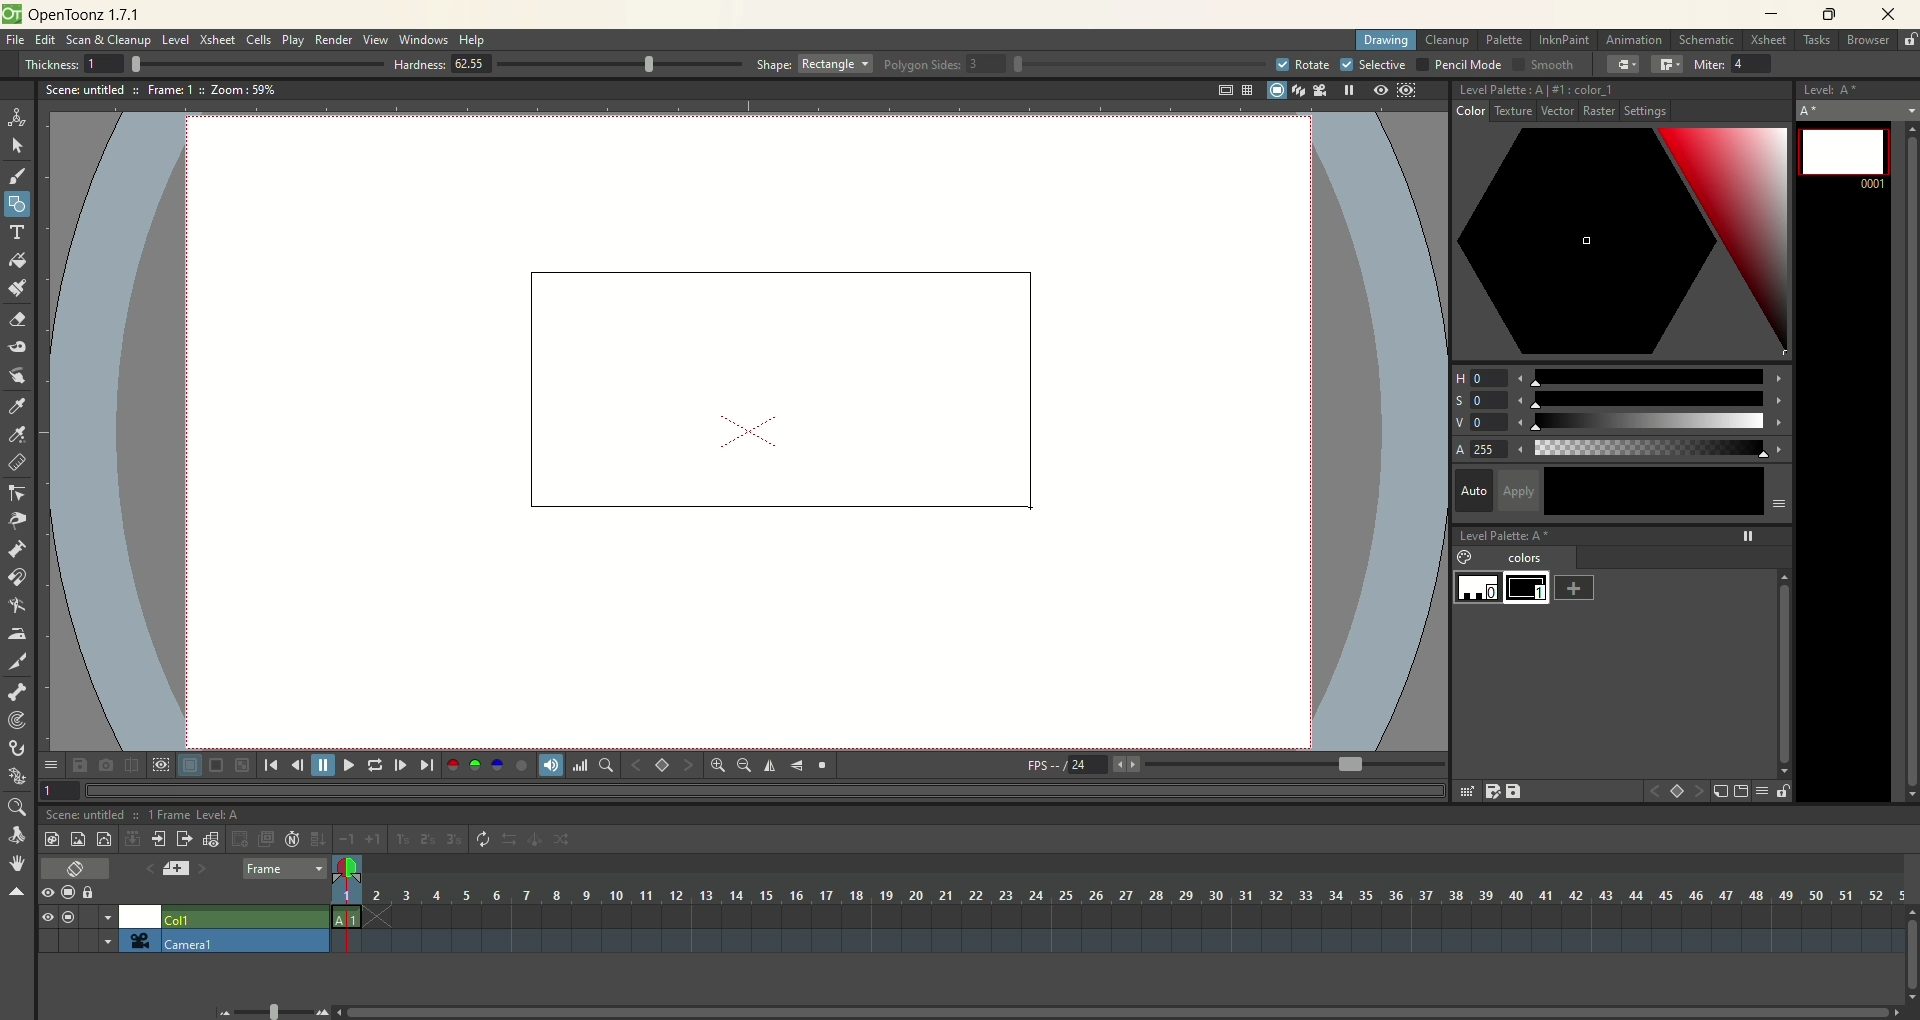  Describe the element at coordinates (1830, 16) in the screenshot. I see `maximize` at that location.